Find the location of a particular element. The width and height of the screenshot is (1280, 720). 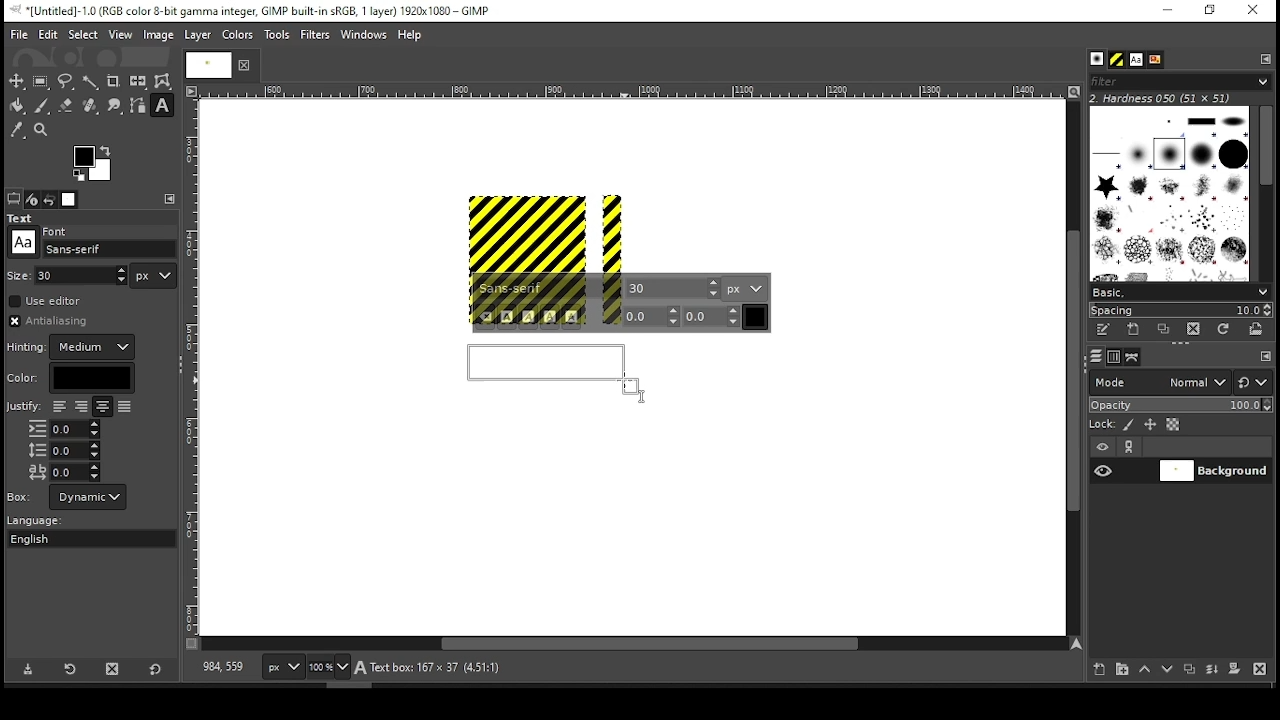

restore tool preset is located at coordinates (72, 667).